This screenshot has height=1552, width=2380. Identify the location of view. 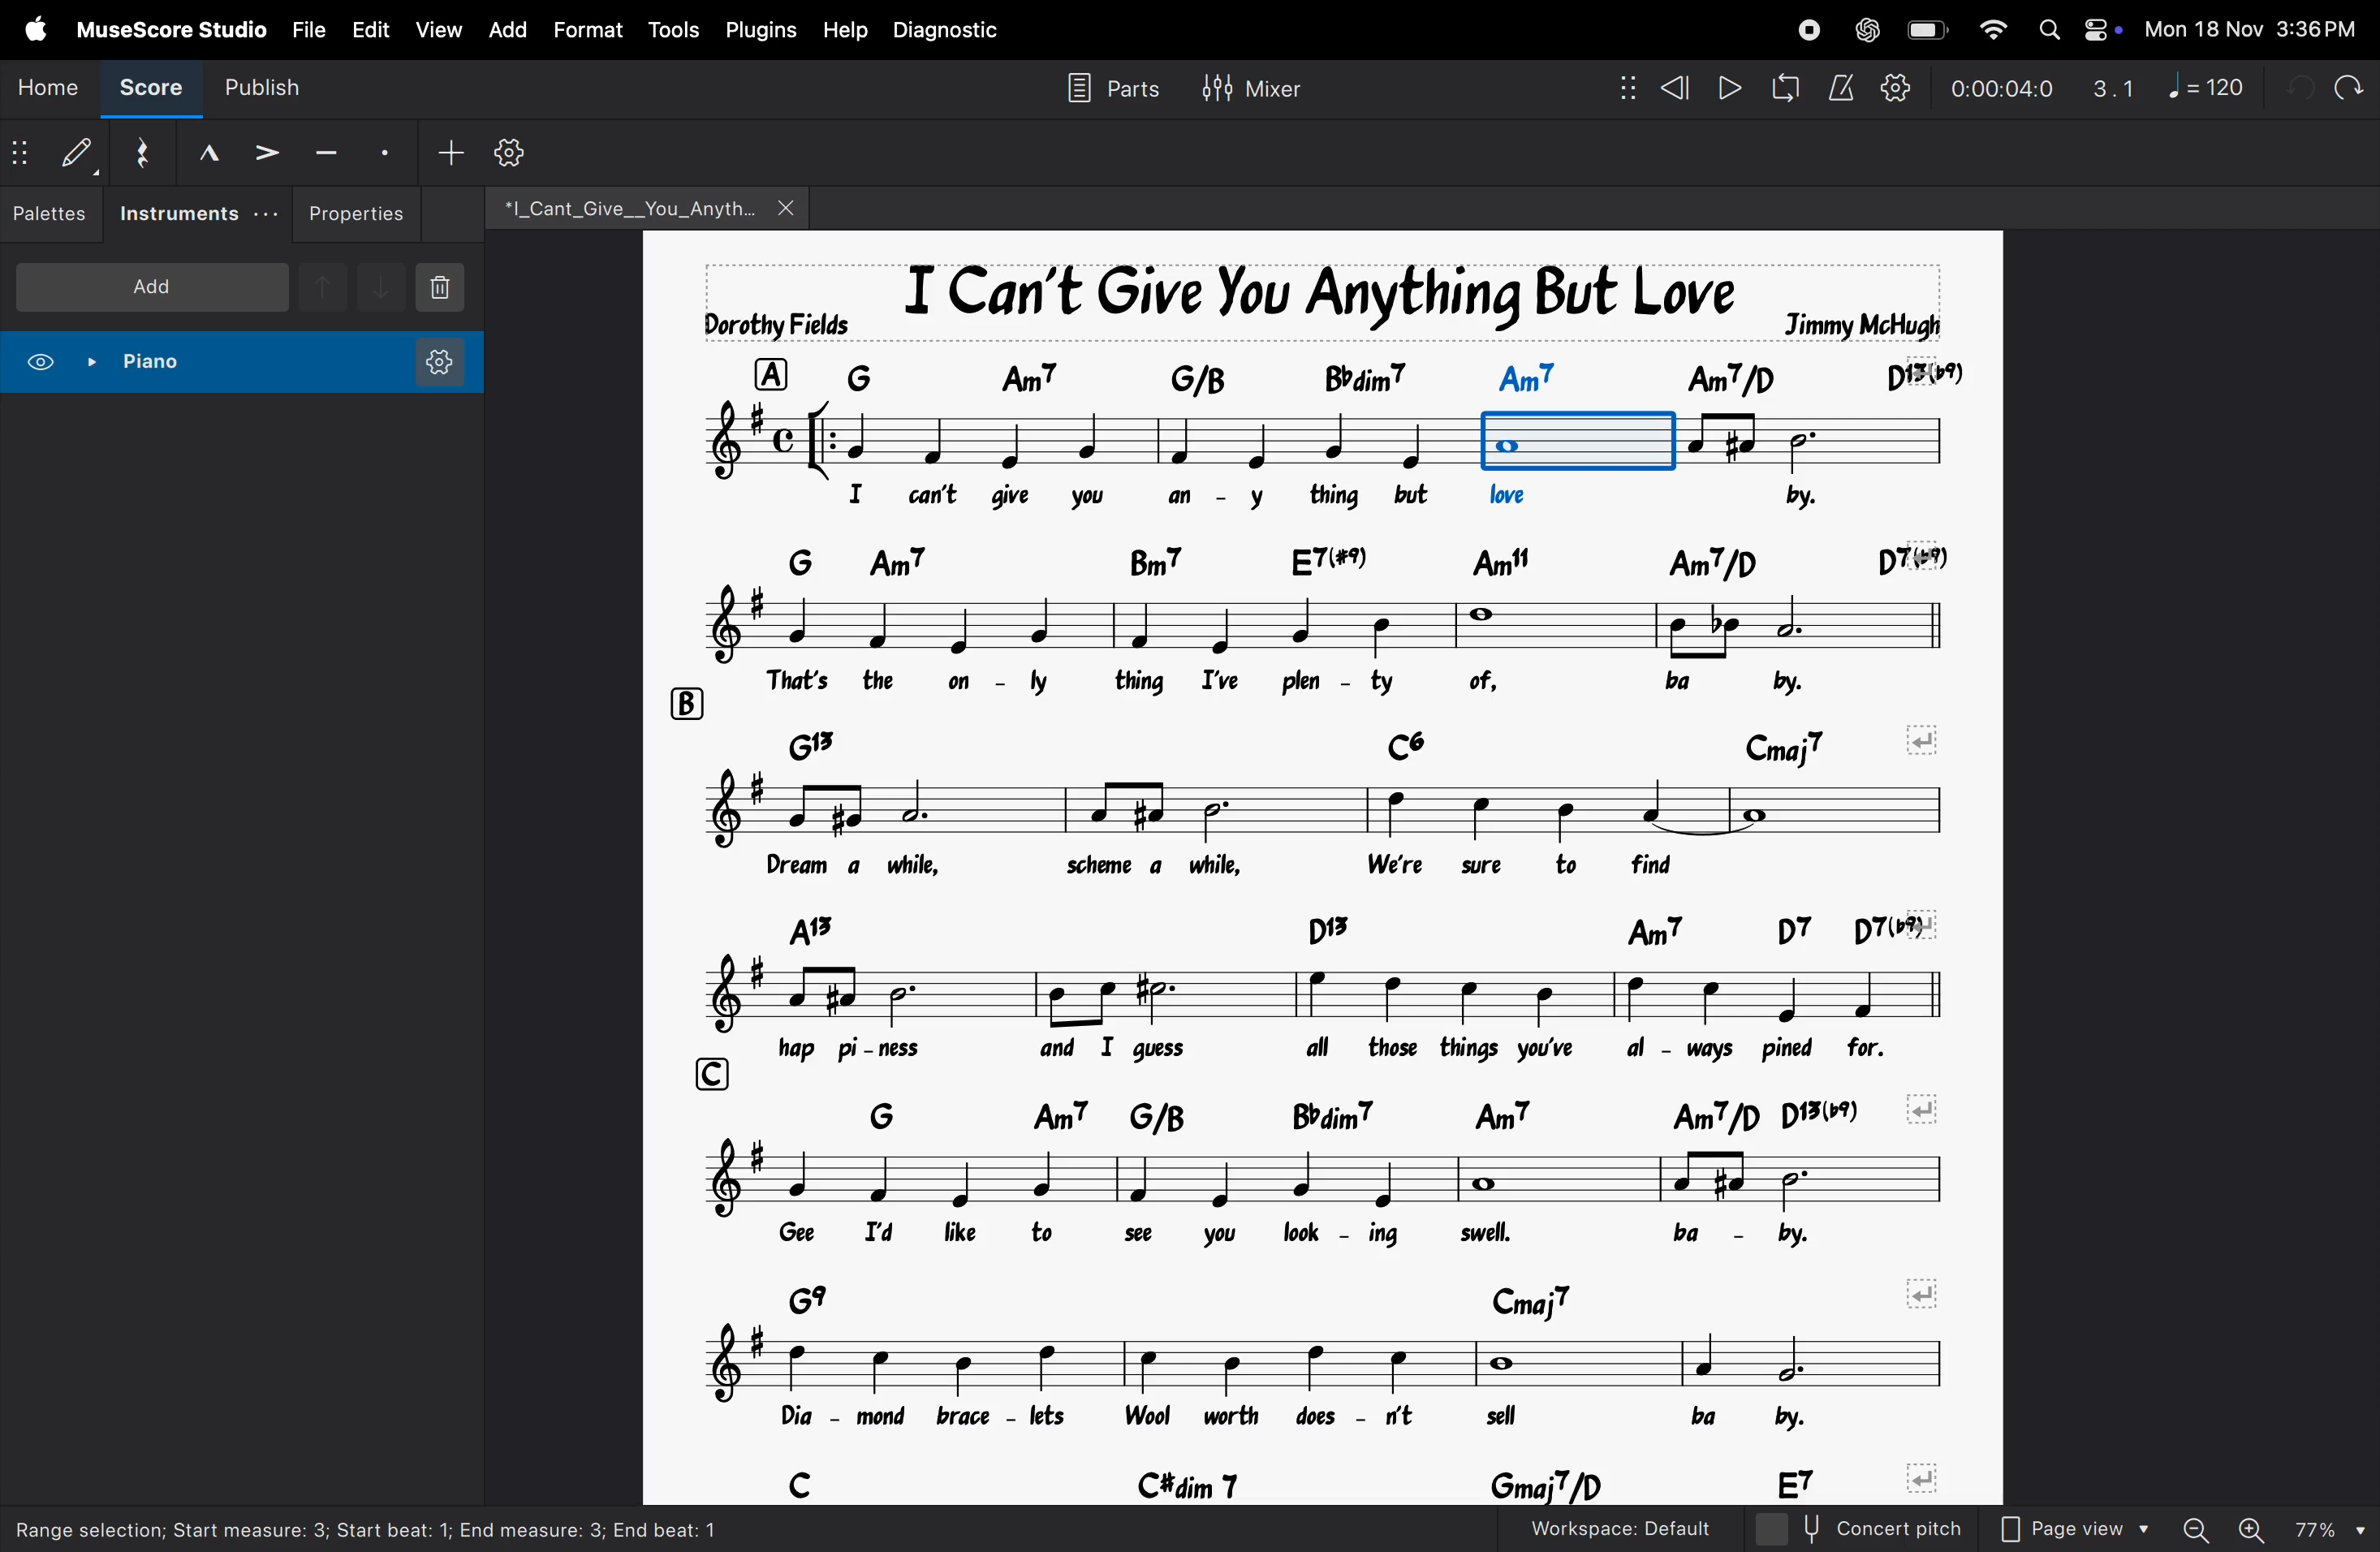
(438, 29).